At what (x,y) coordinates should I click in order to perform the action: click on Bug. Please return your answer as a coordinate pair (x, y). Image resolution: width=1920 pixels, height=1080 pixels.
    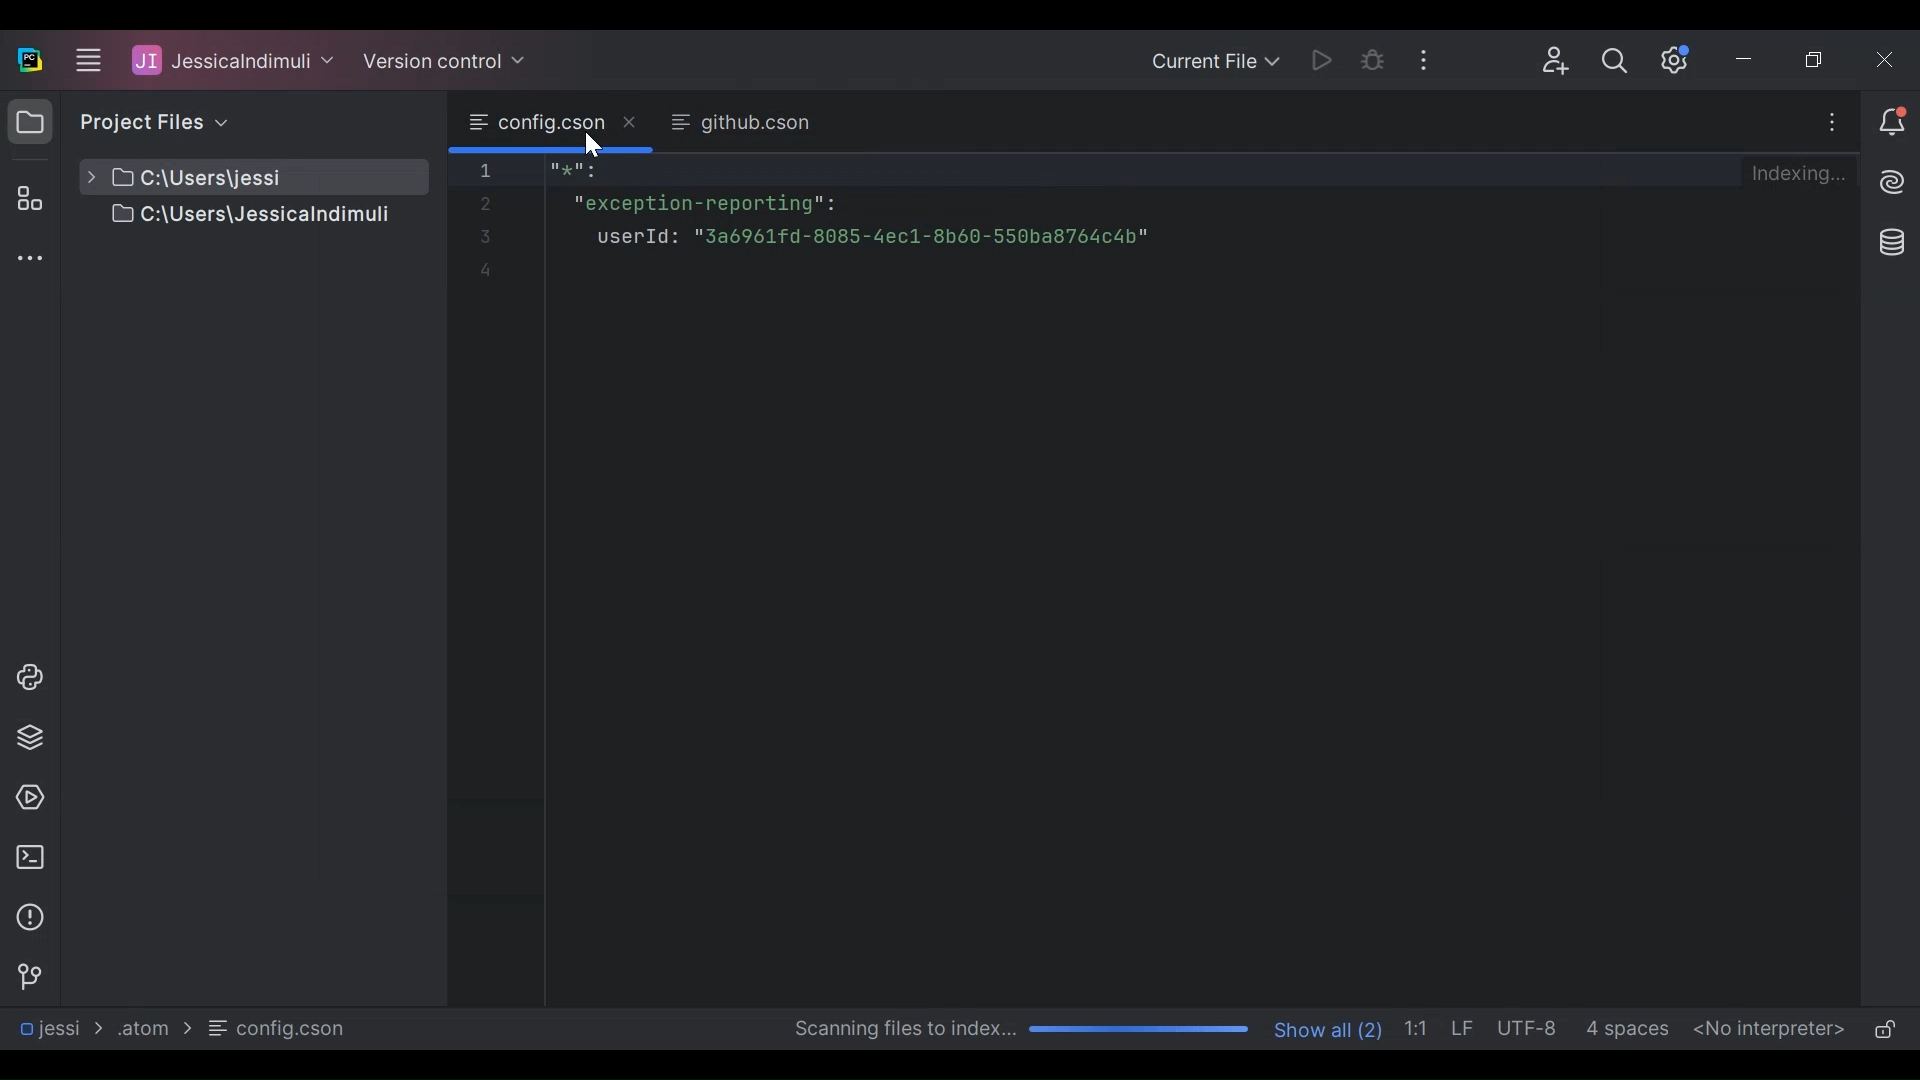
    Looking at the image, I should click on (1373, 59).